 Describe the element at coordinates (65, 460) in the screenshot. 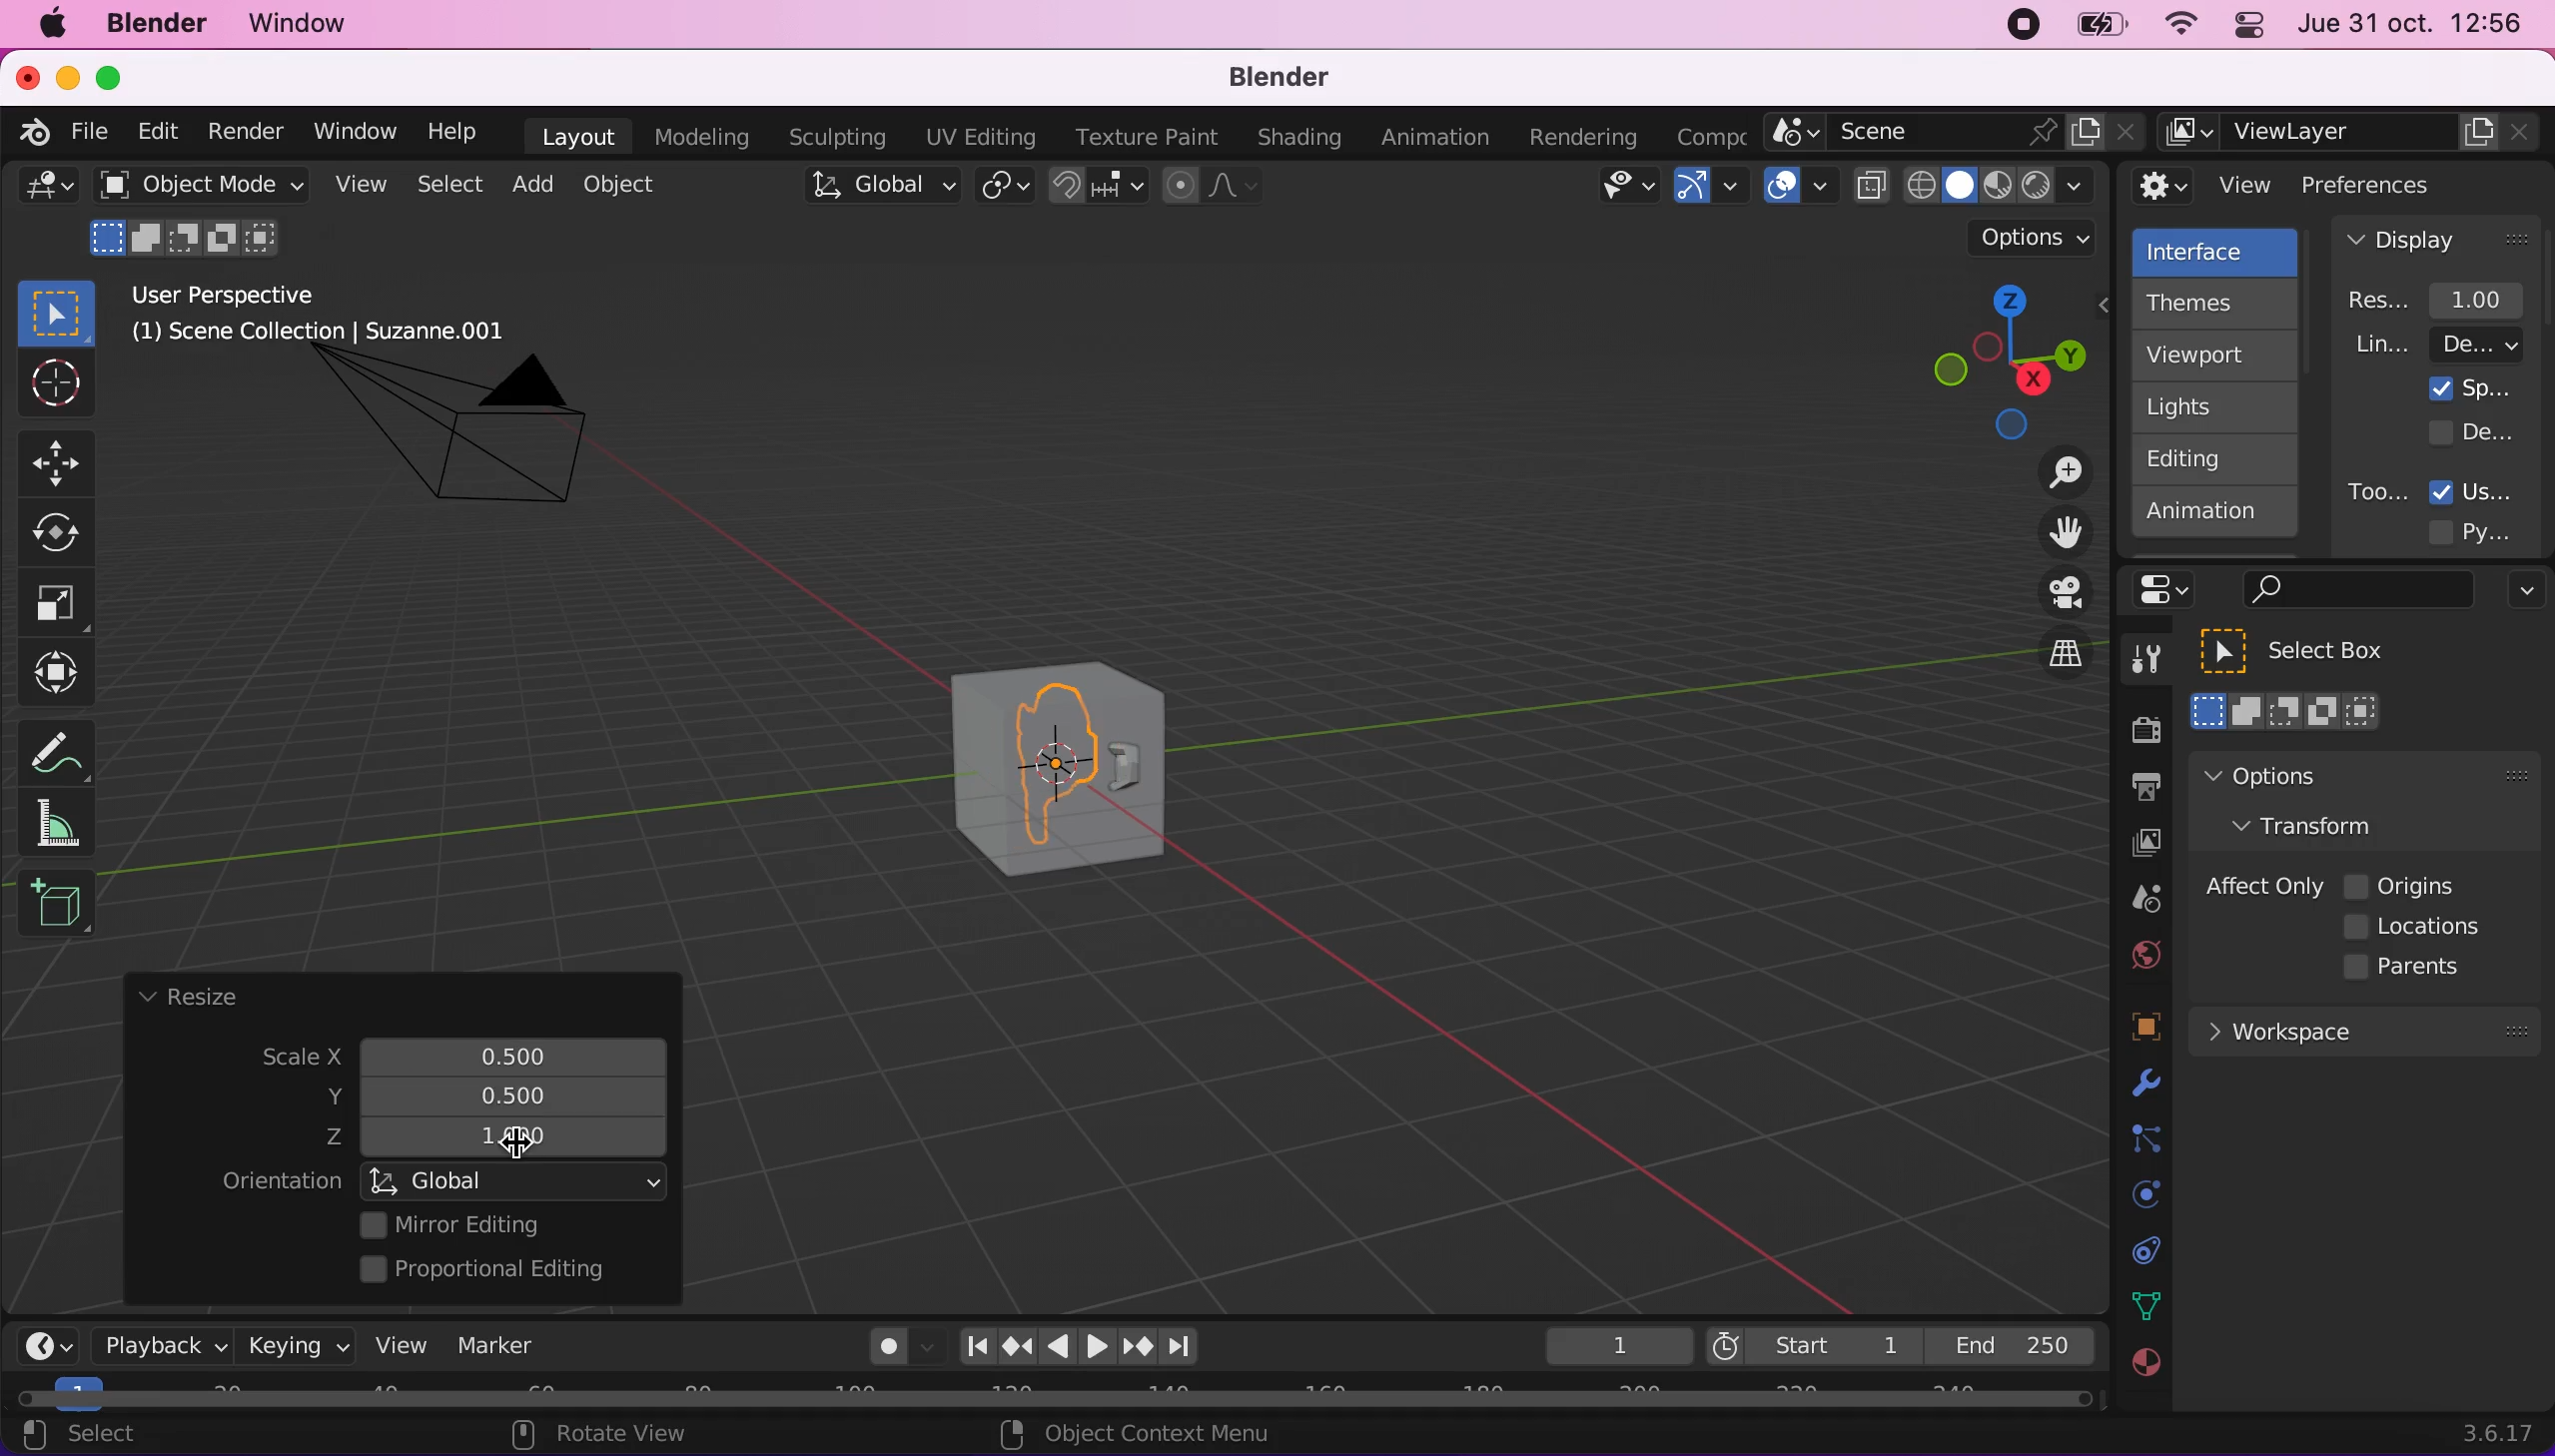

I see `` at that location.